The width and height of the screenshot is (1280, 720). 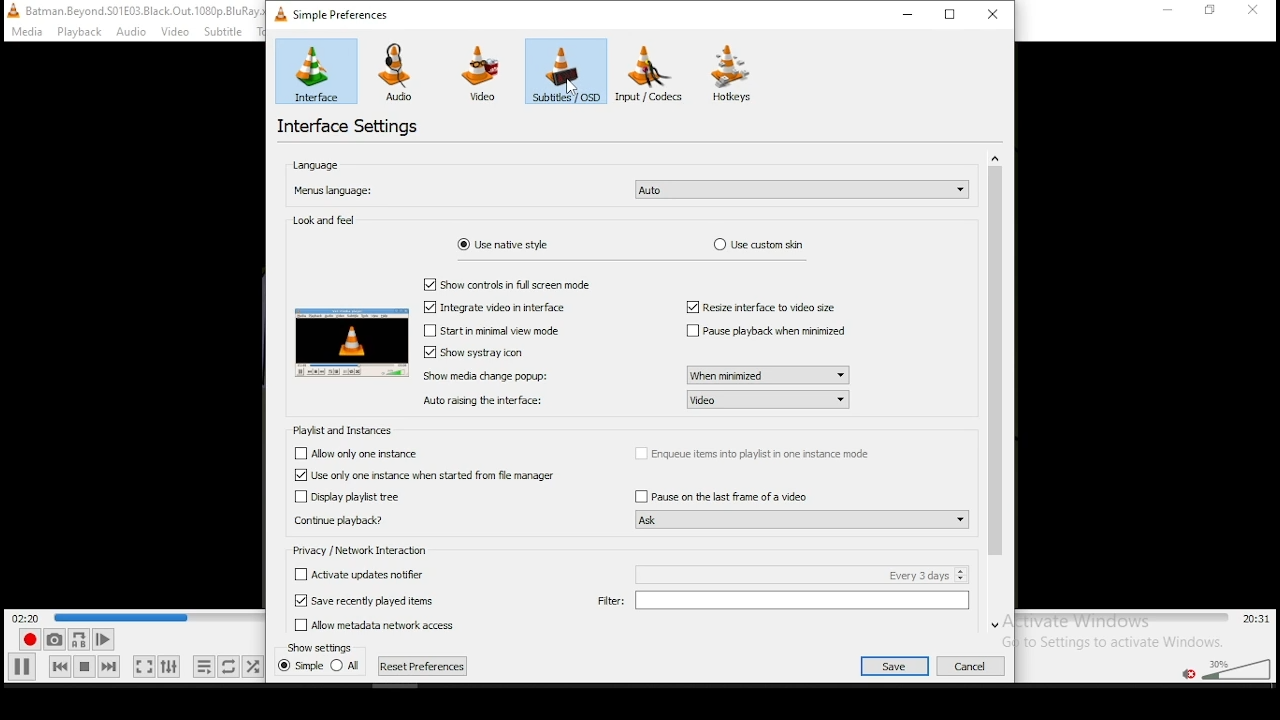 What do you see at coordinates (1210, 11) in the screenshot?
I see `restore` at bounding box center [1210, 11].